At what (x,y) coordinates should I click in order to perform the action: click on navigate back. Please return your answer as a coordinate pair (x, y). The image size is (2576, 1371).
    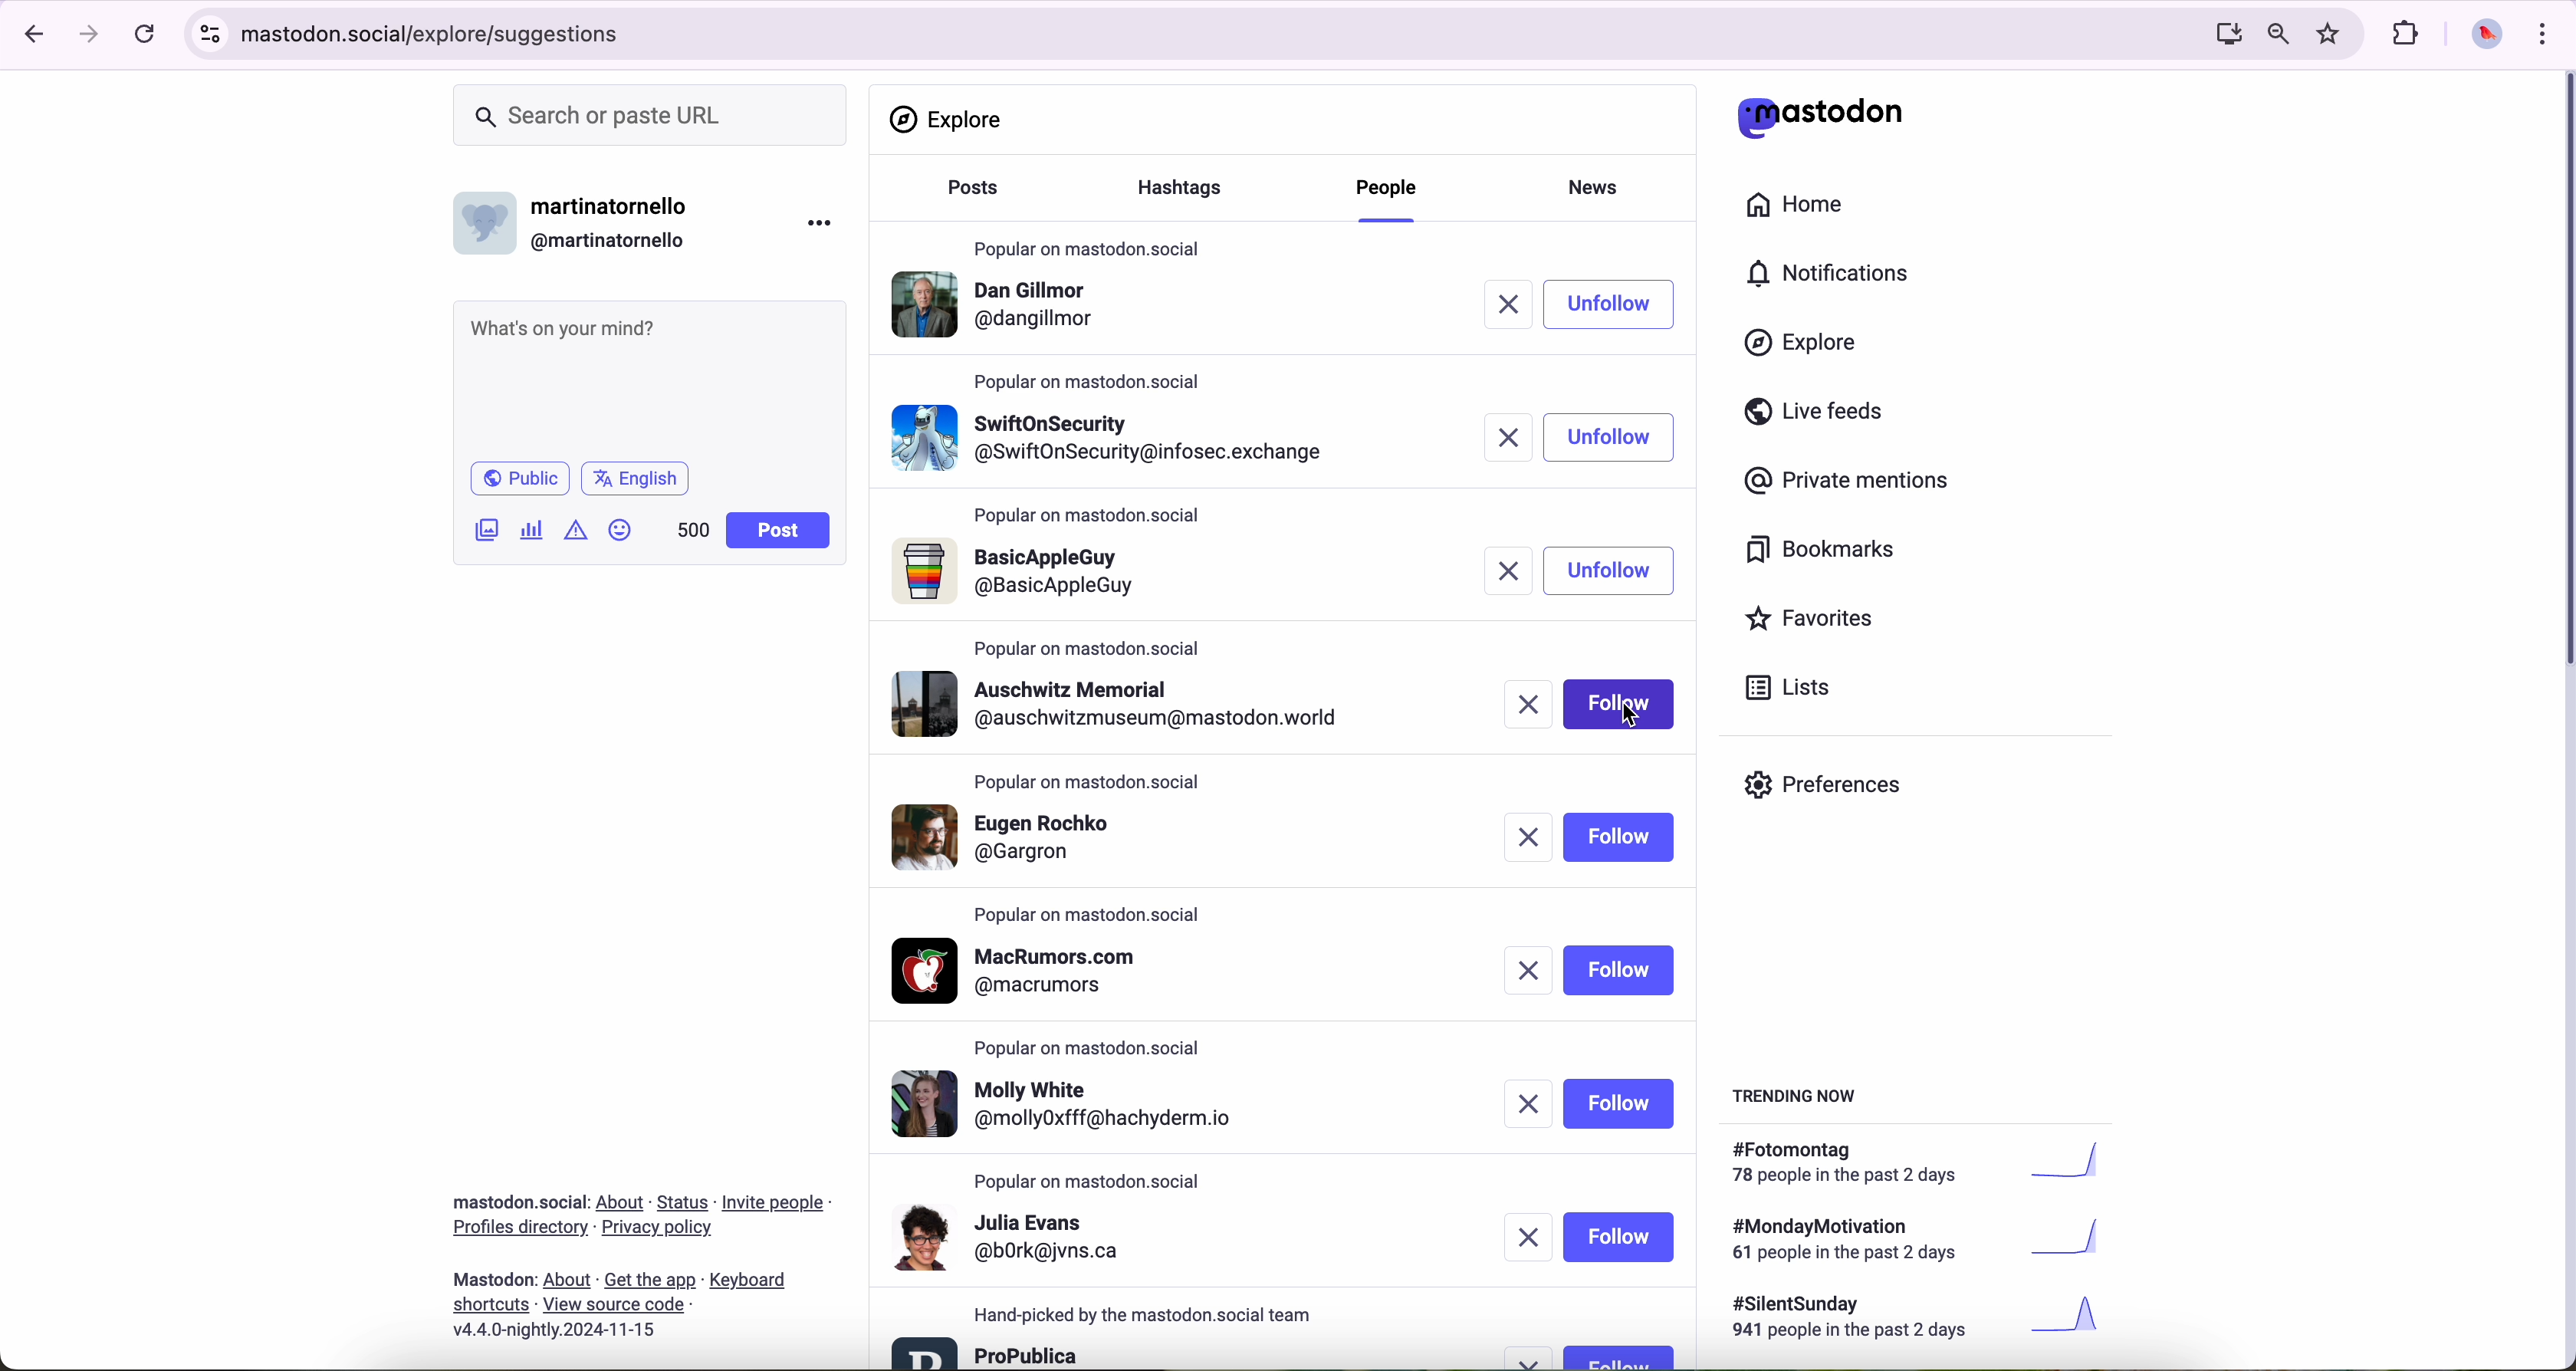
    Looking at the image, I should click on (27, 33).